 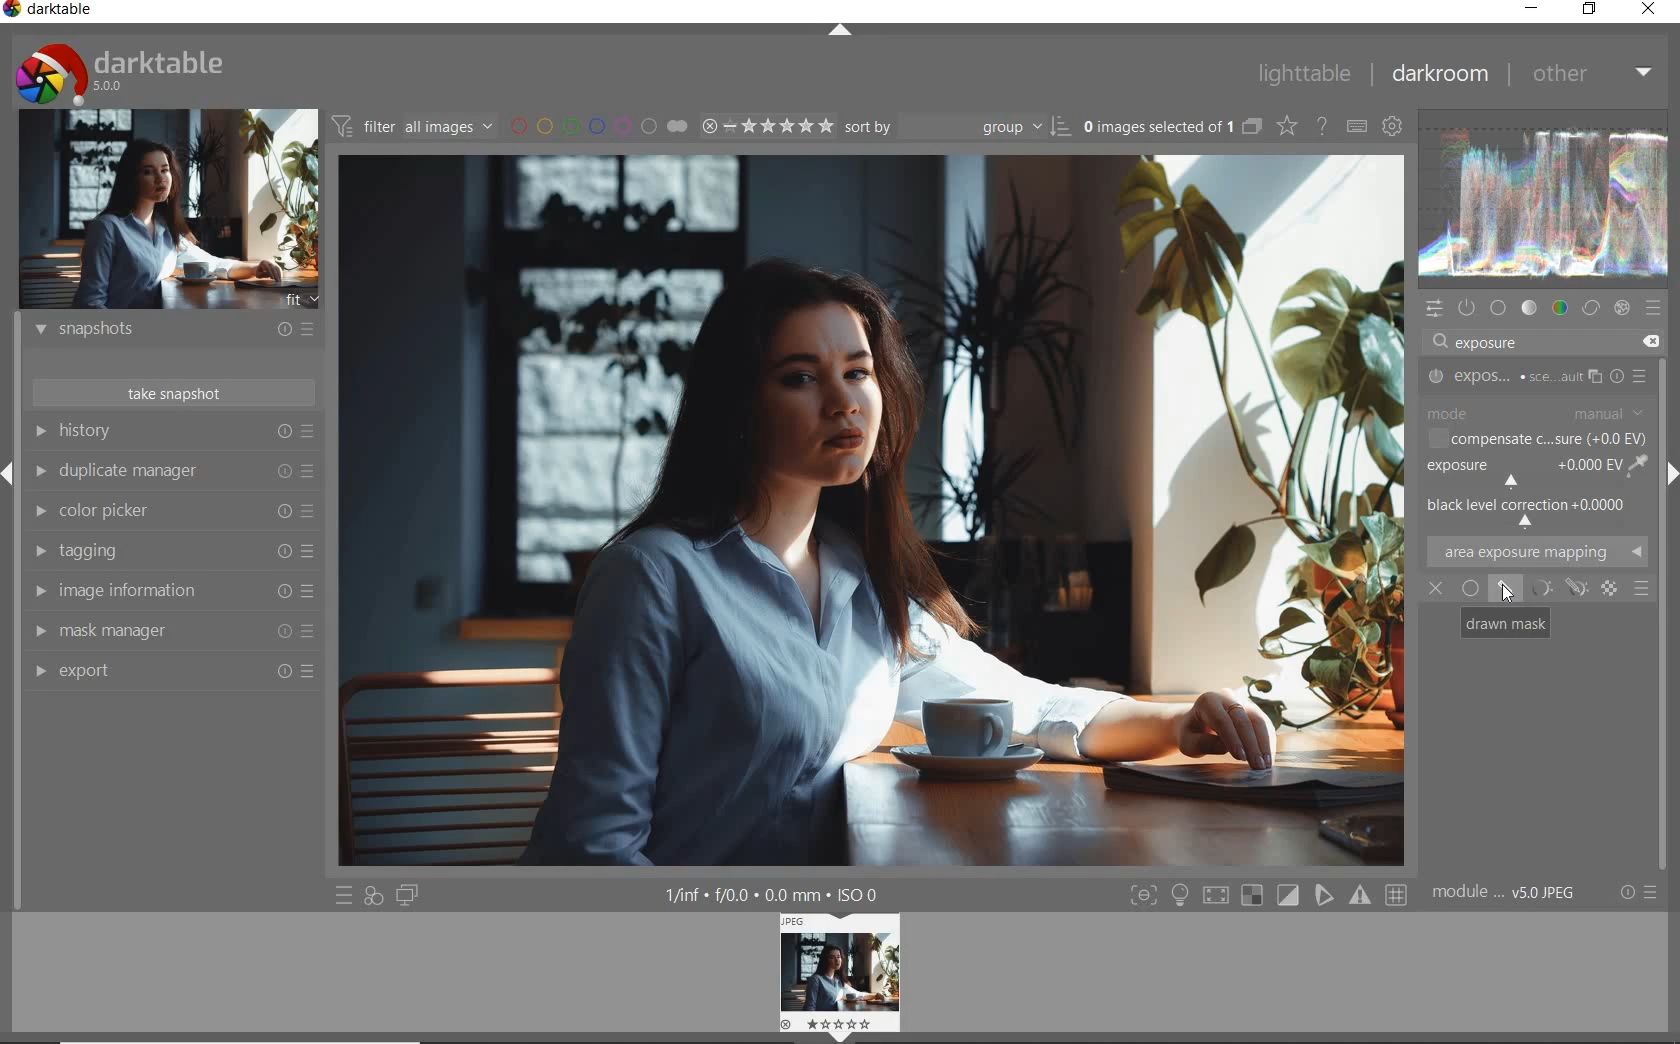 I want to click on delete, so click(x=1655, y=342).